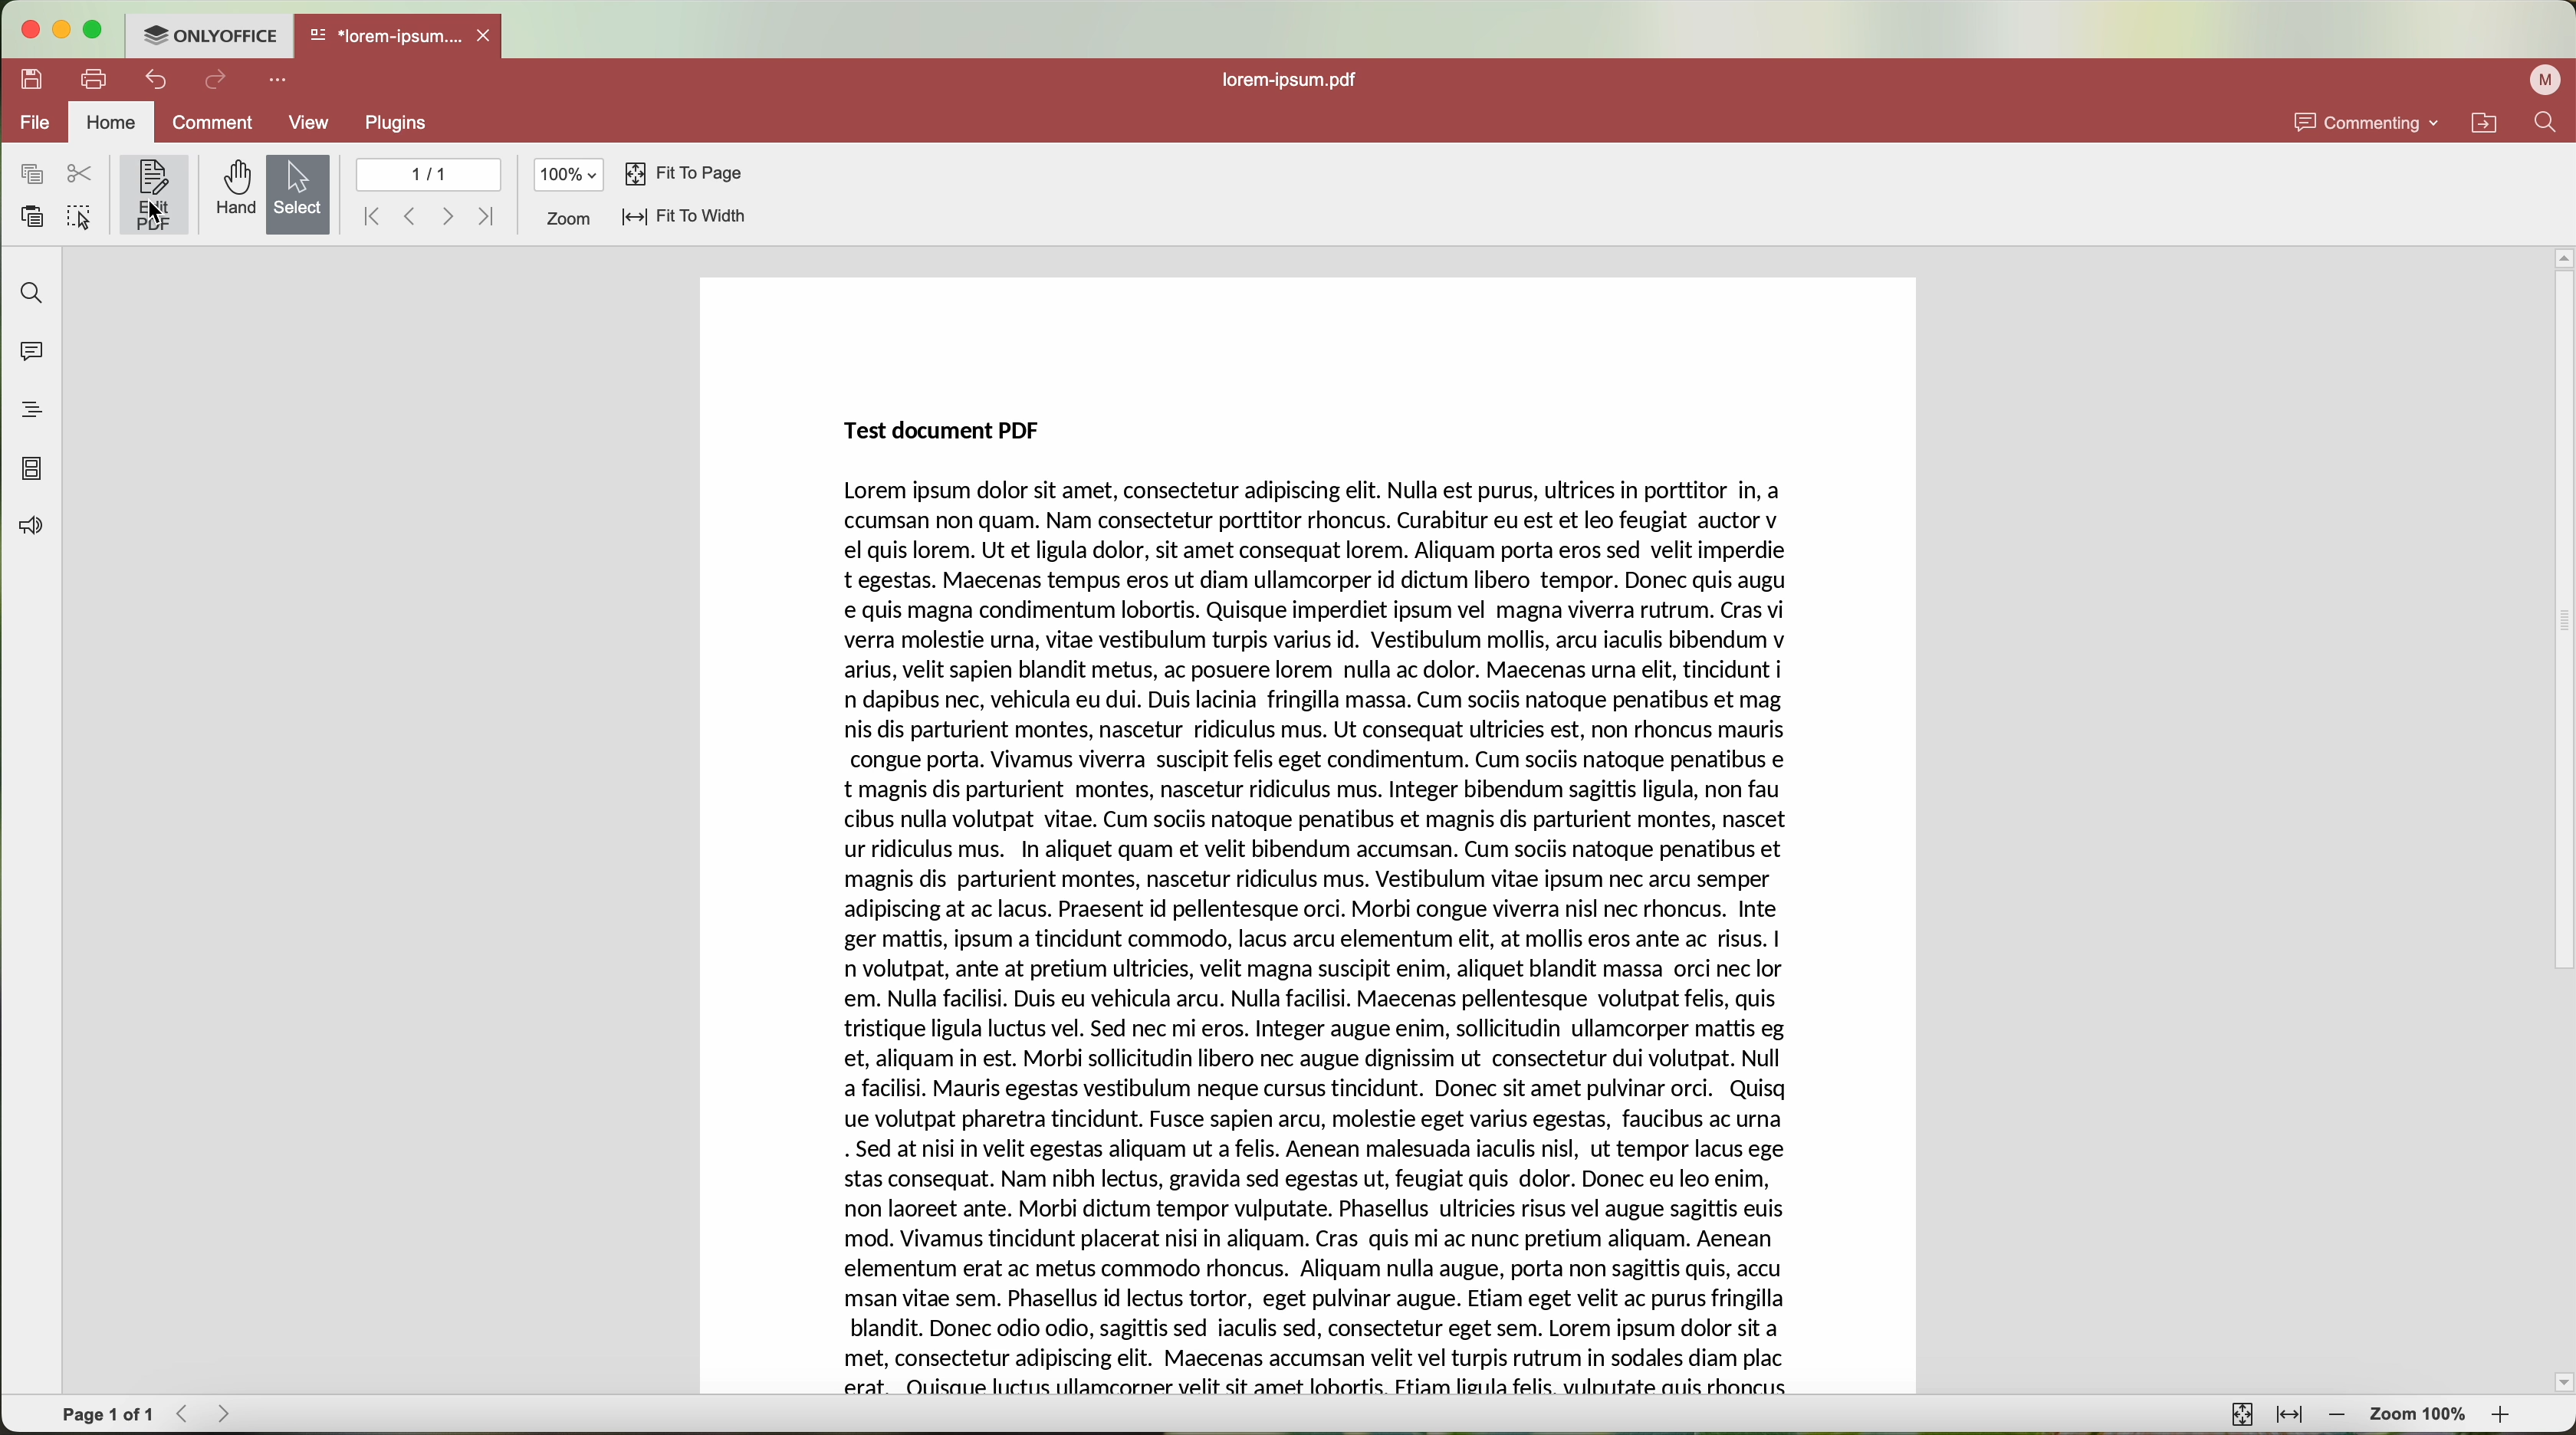 The height and width of the screenshot is (1435, 2576). What do you see at coordinates (2289, 1416) in the screenshot?
I see `fit to width` at bounding box center [2289, 1416].